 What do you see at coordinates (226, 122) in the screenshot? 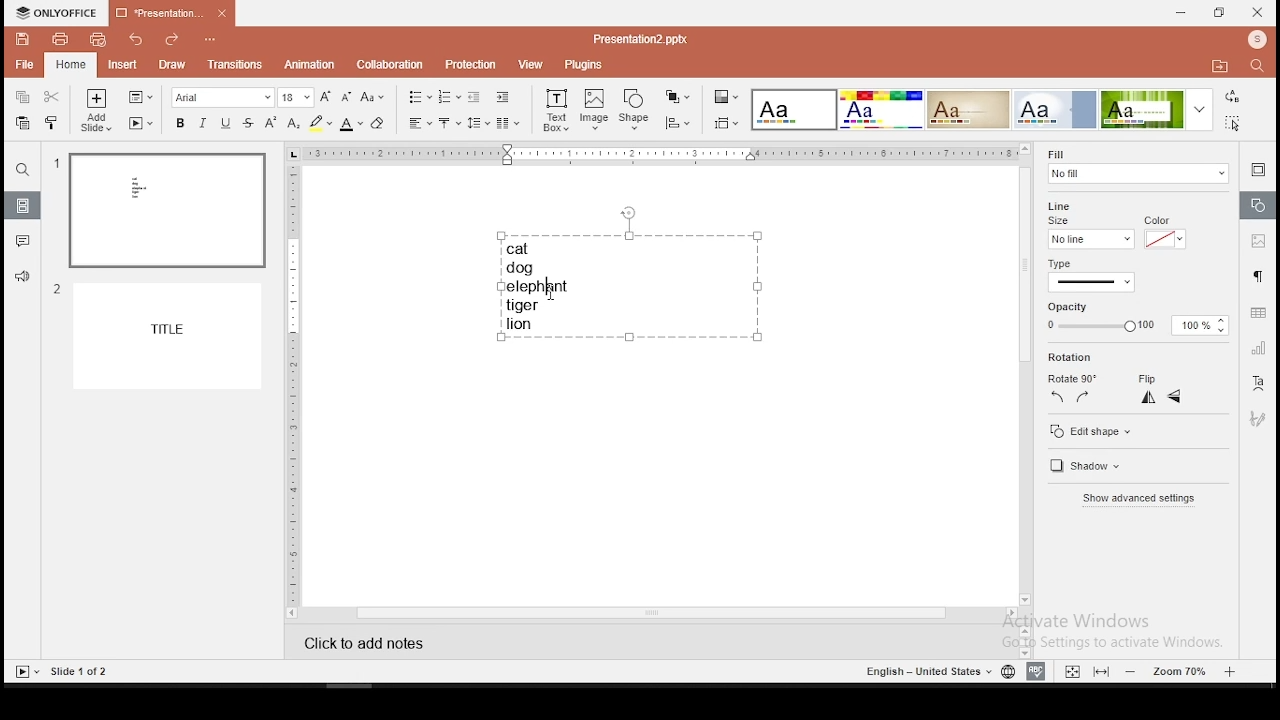
I see `underline` at bounding box center [226, 122].